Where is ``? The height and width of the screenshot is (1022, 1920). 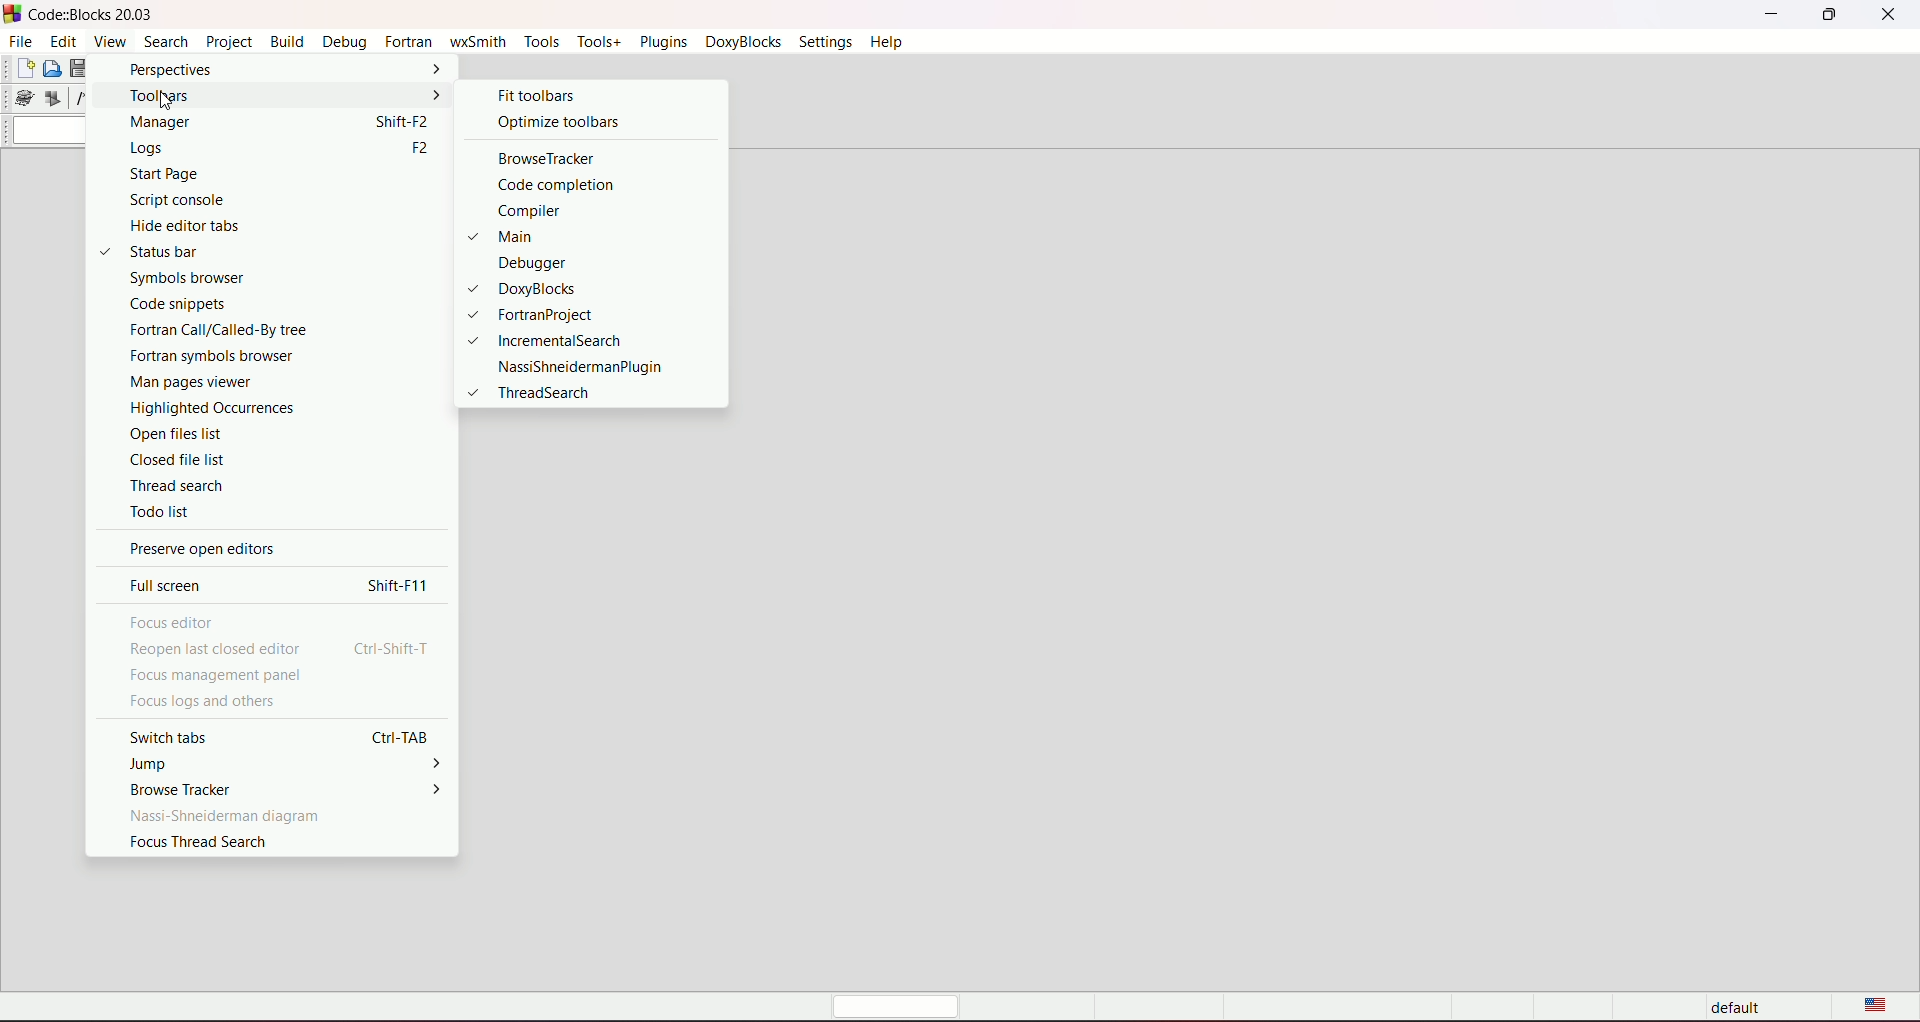
 is located at coordinates (1878, 1008).